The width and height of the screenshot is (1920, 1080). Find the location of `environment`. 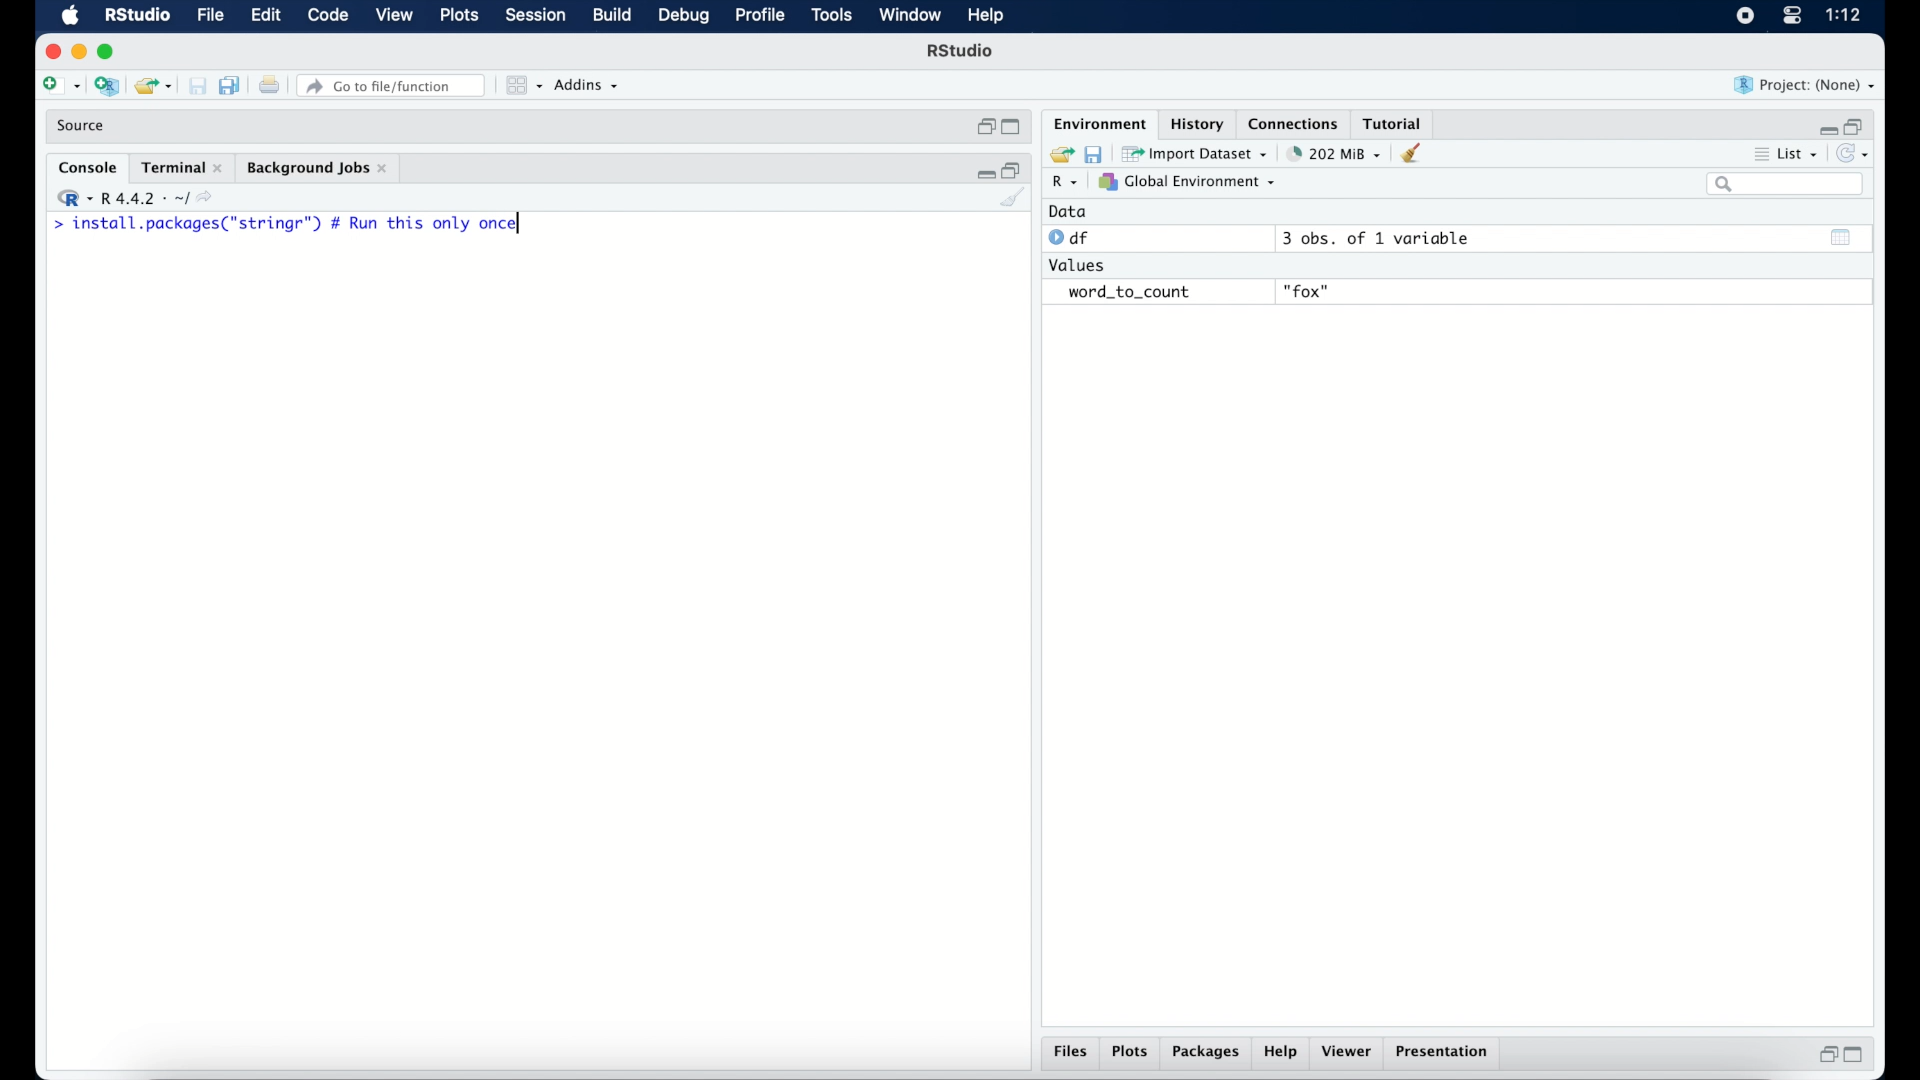

environment is located at coordinates (1098, 122).